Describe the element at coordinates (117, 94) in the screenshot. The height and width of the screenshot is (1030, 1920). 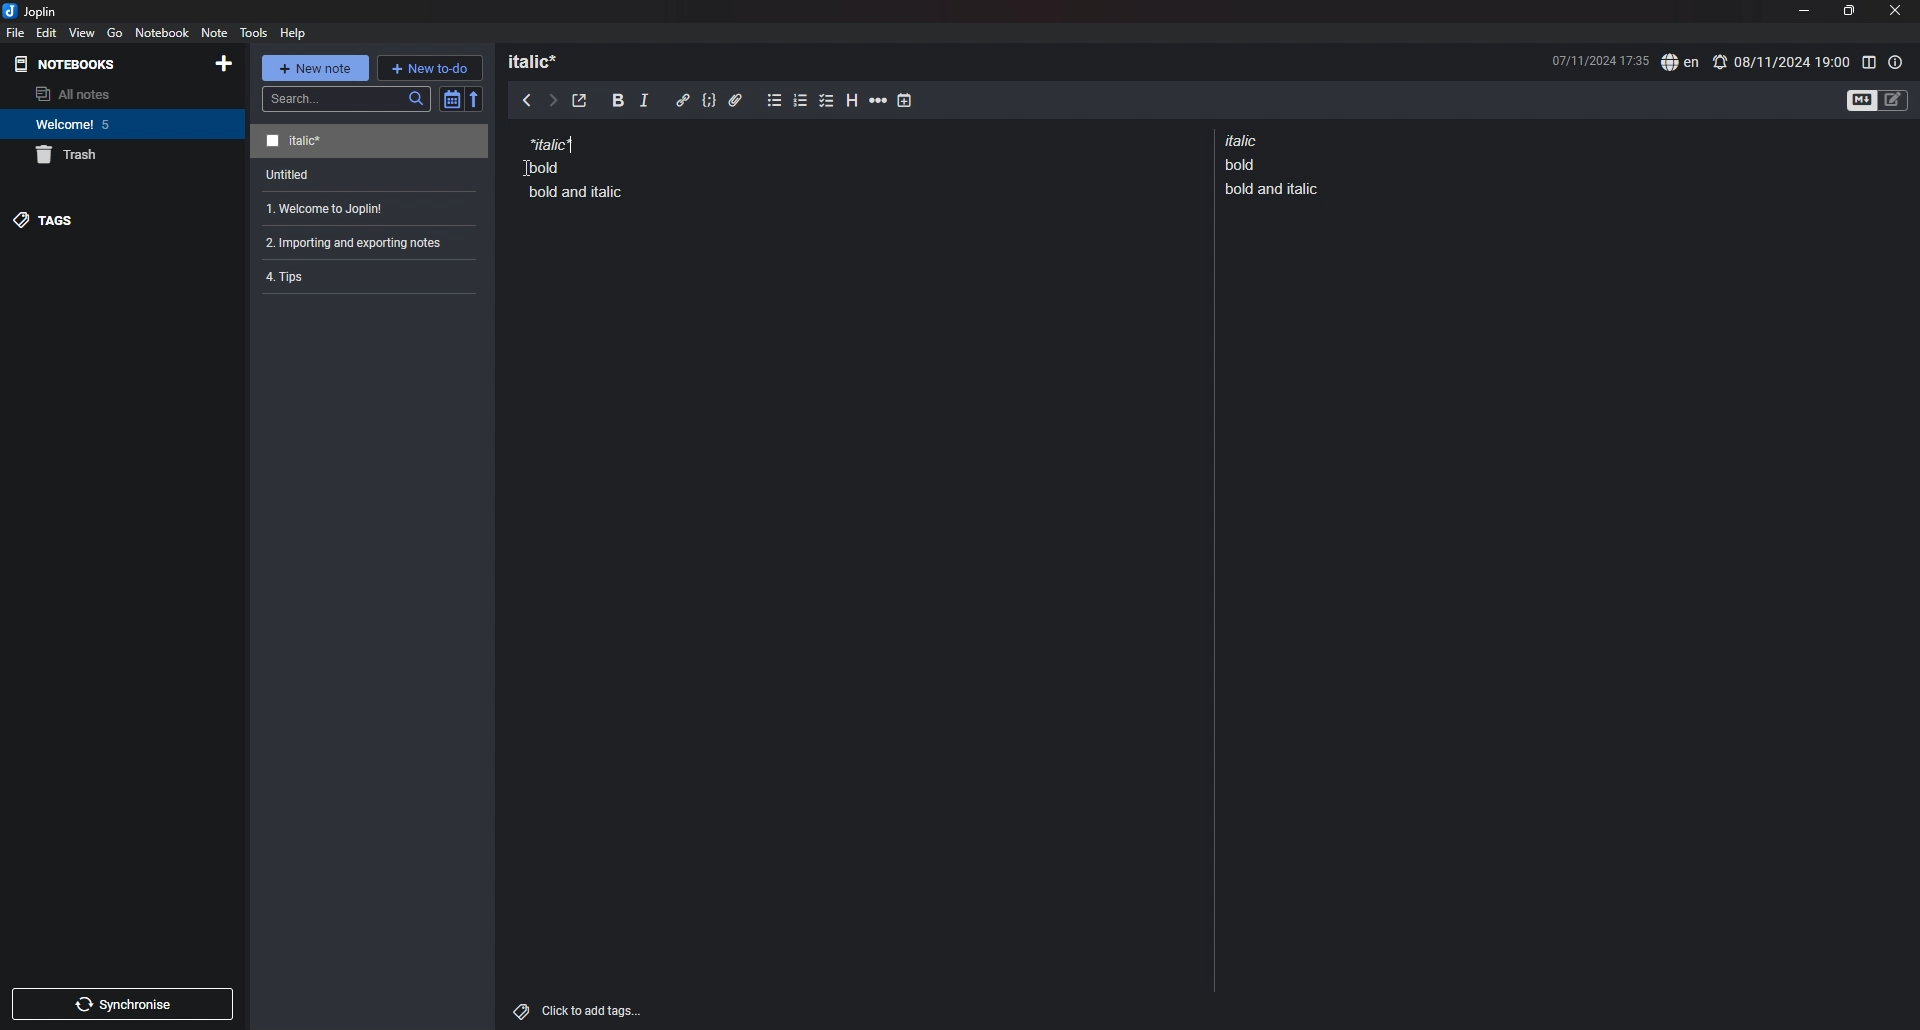
I see `all notes` at that location.